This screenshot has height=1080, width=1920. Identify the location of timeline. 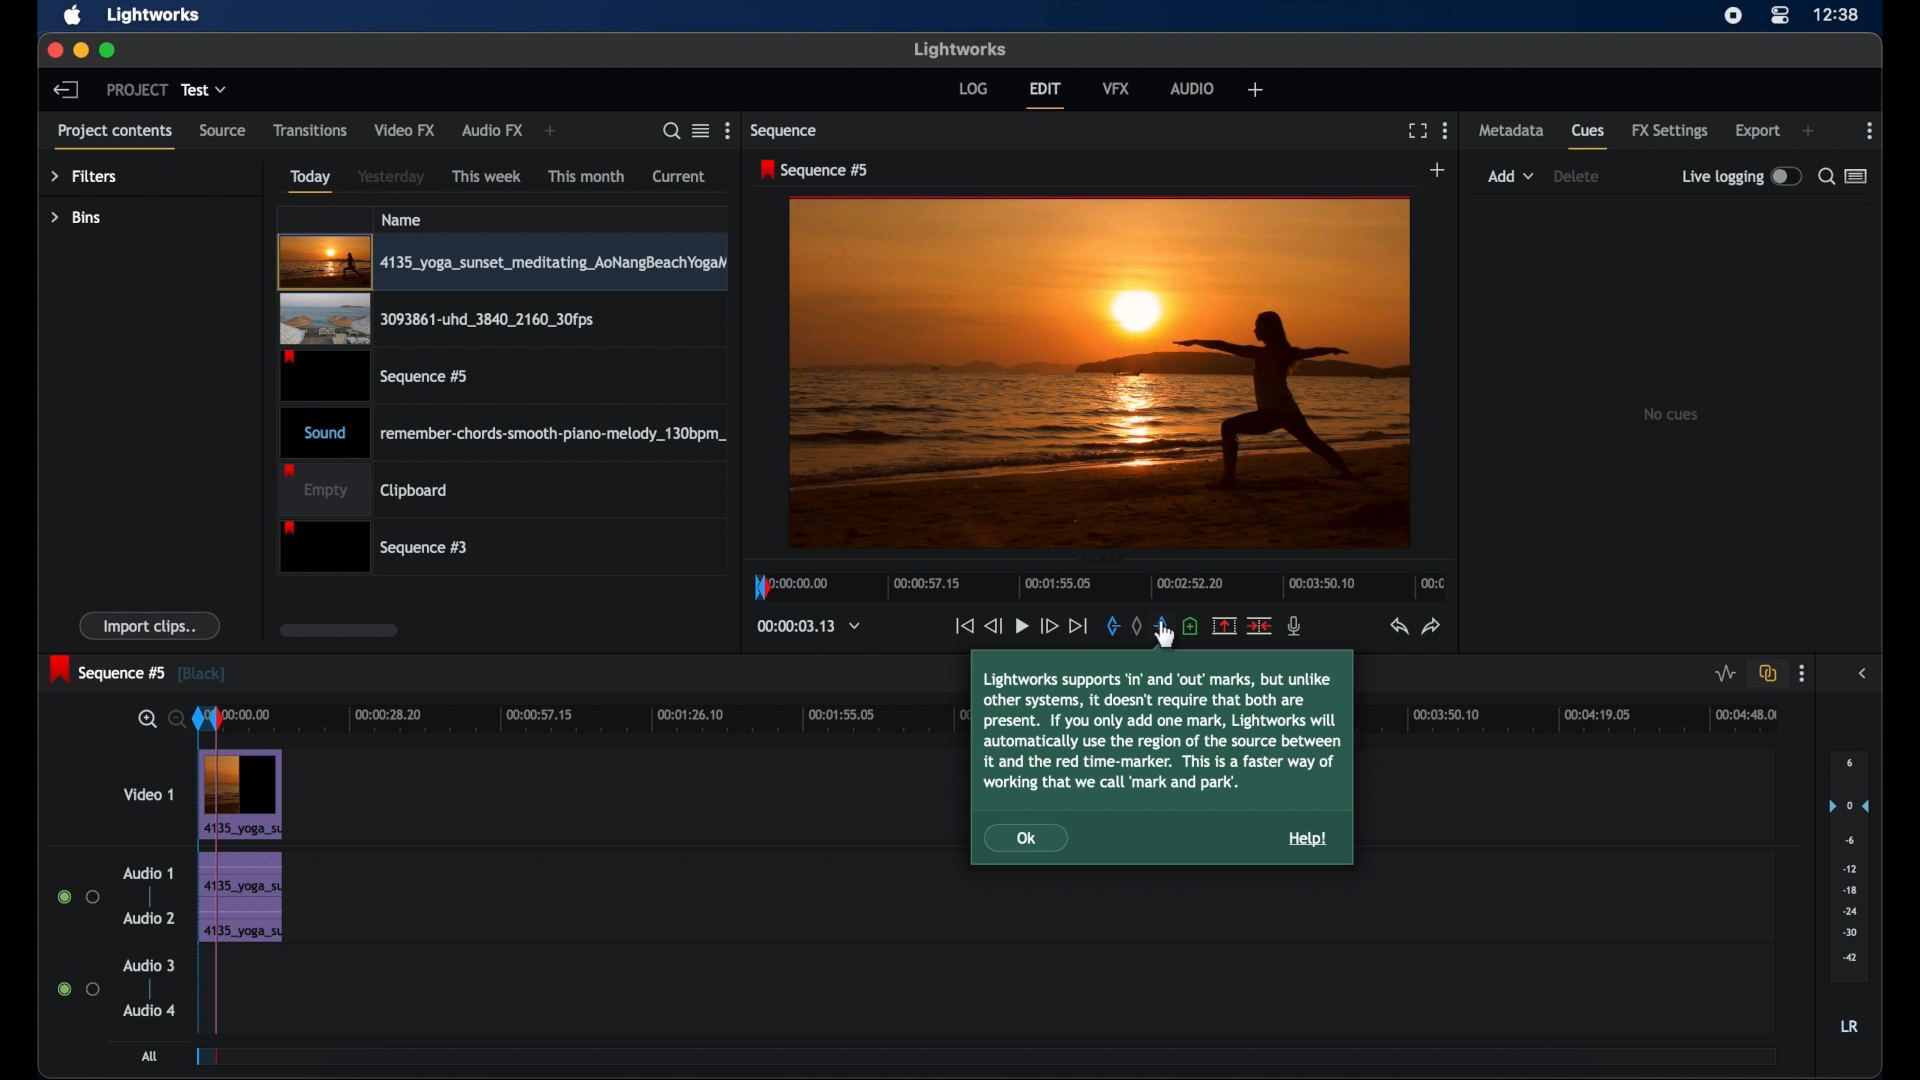
(1630, 716).